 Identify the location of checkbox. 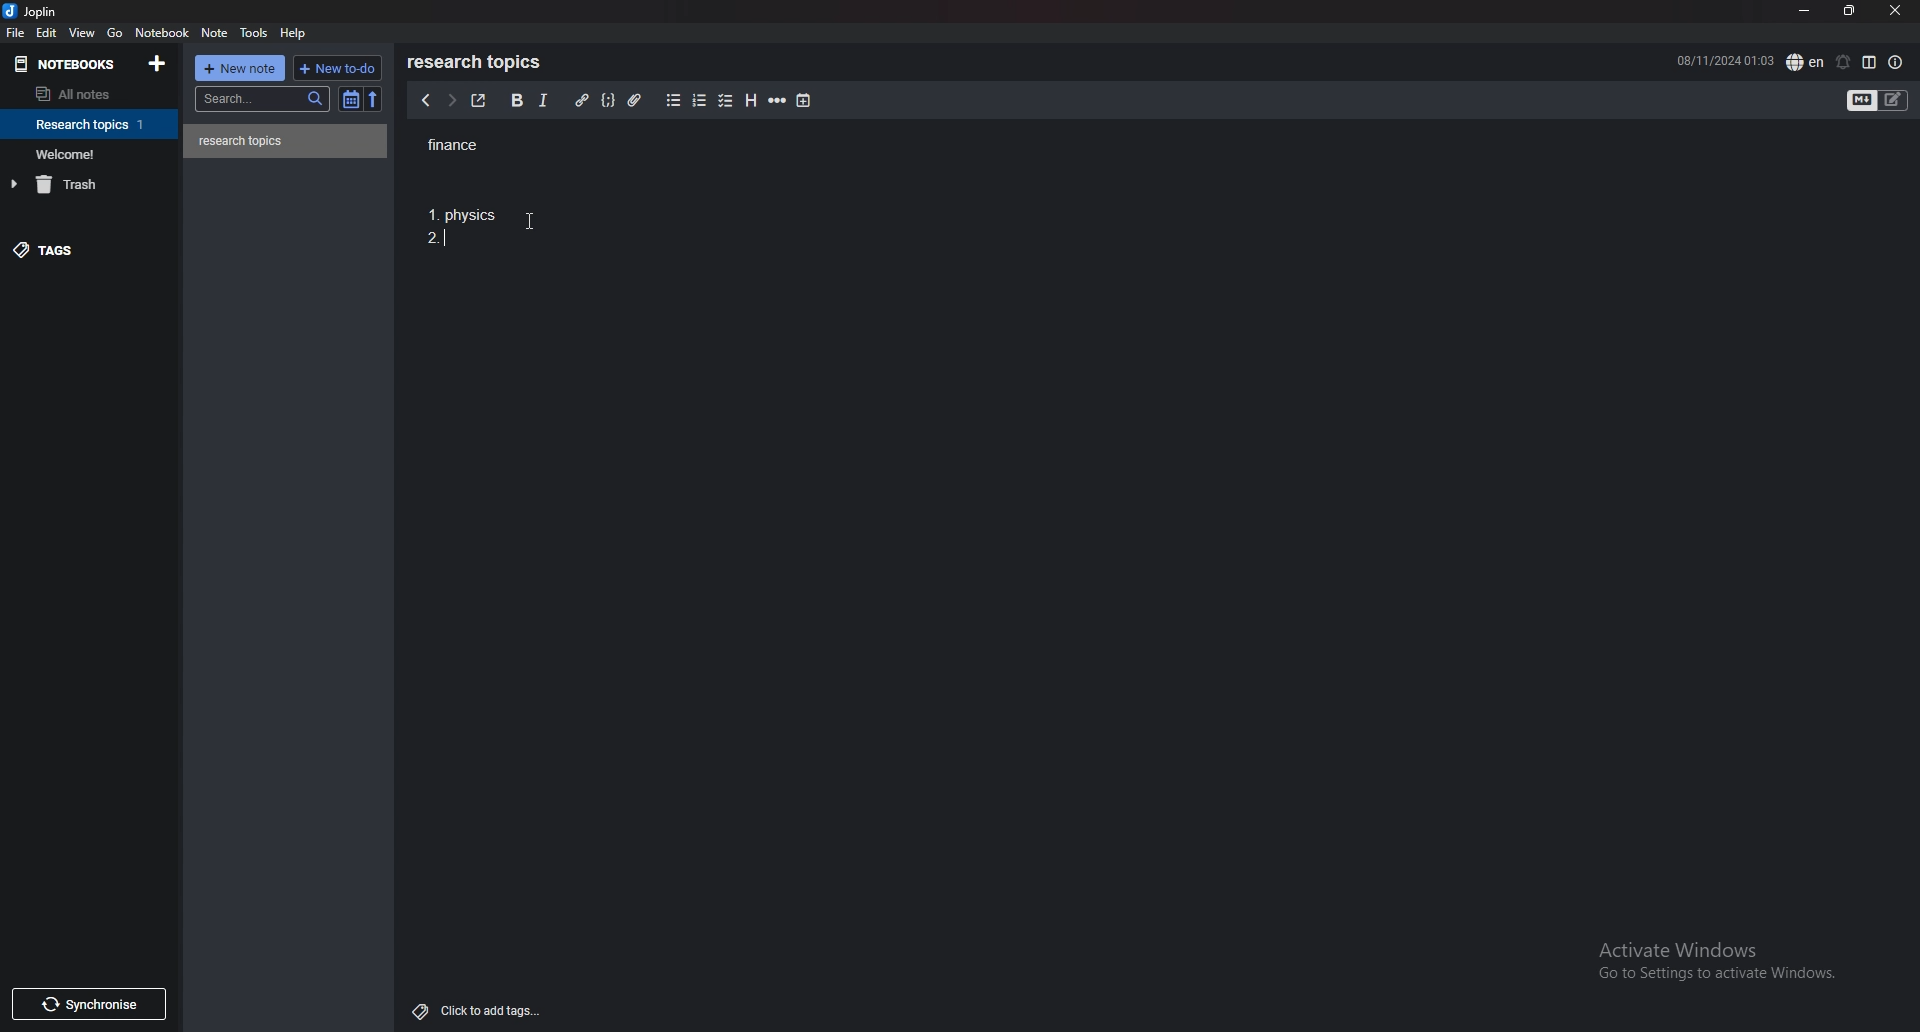
(726, 100).